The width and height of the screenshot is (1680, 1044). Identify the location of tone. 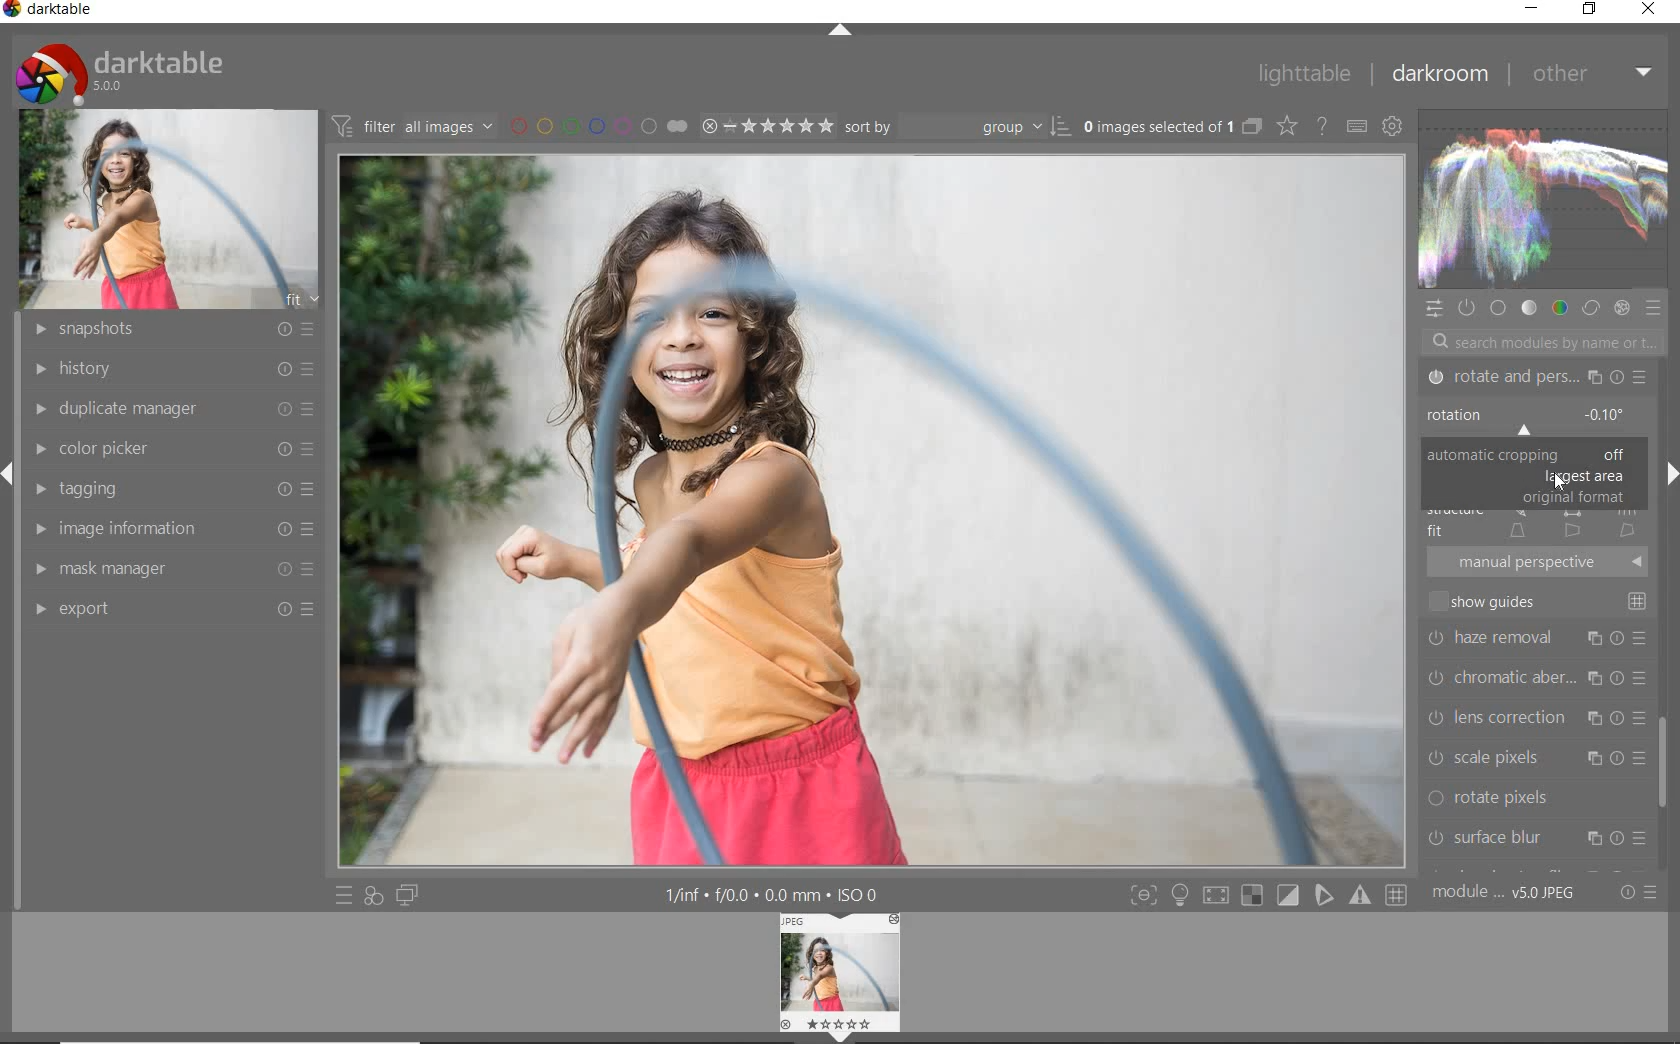
(1528, 308).